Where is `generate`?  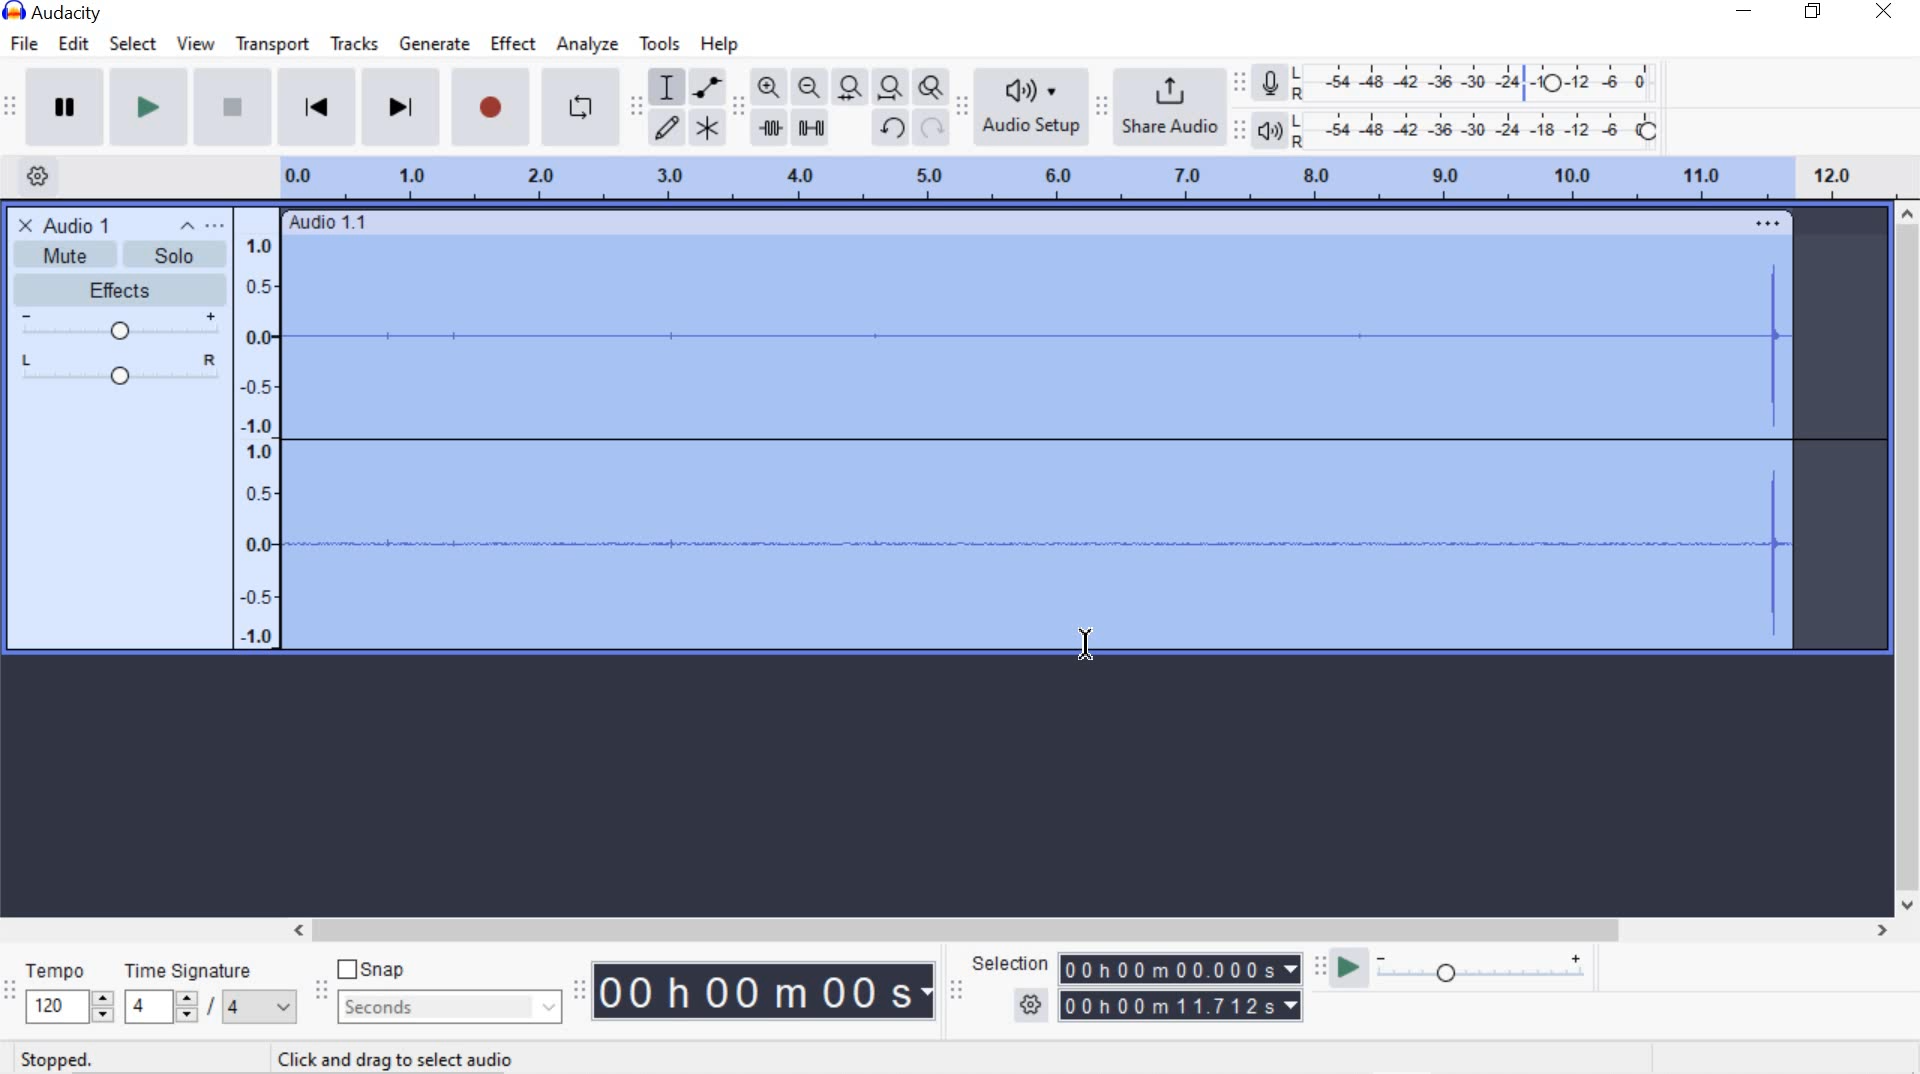 generate is located at coordinates (432, 45).